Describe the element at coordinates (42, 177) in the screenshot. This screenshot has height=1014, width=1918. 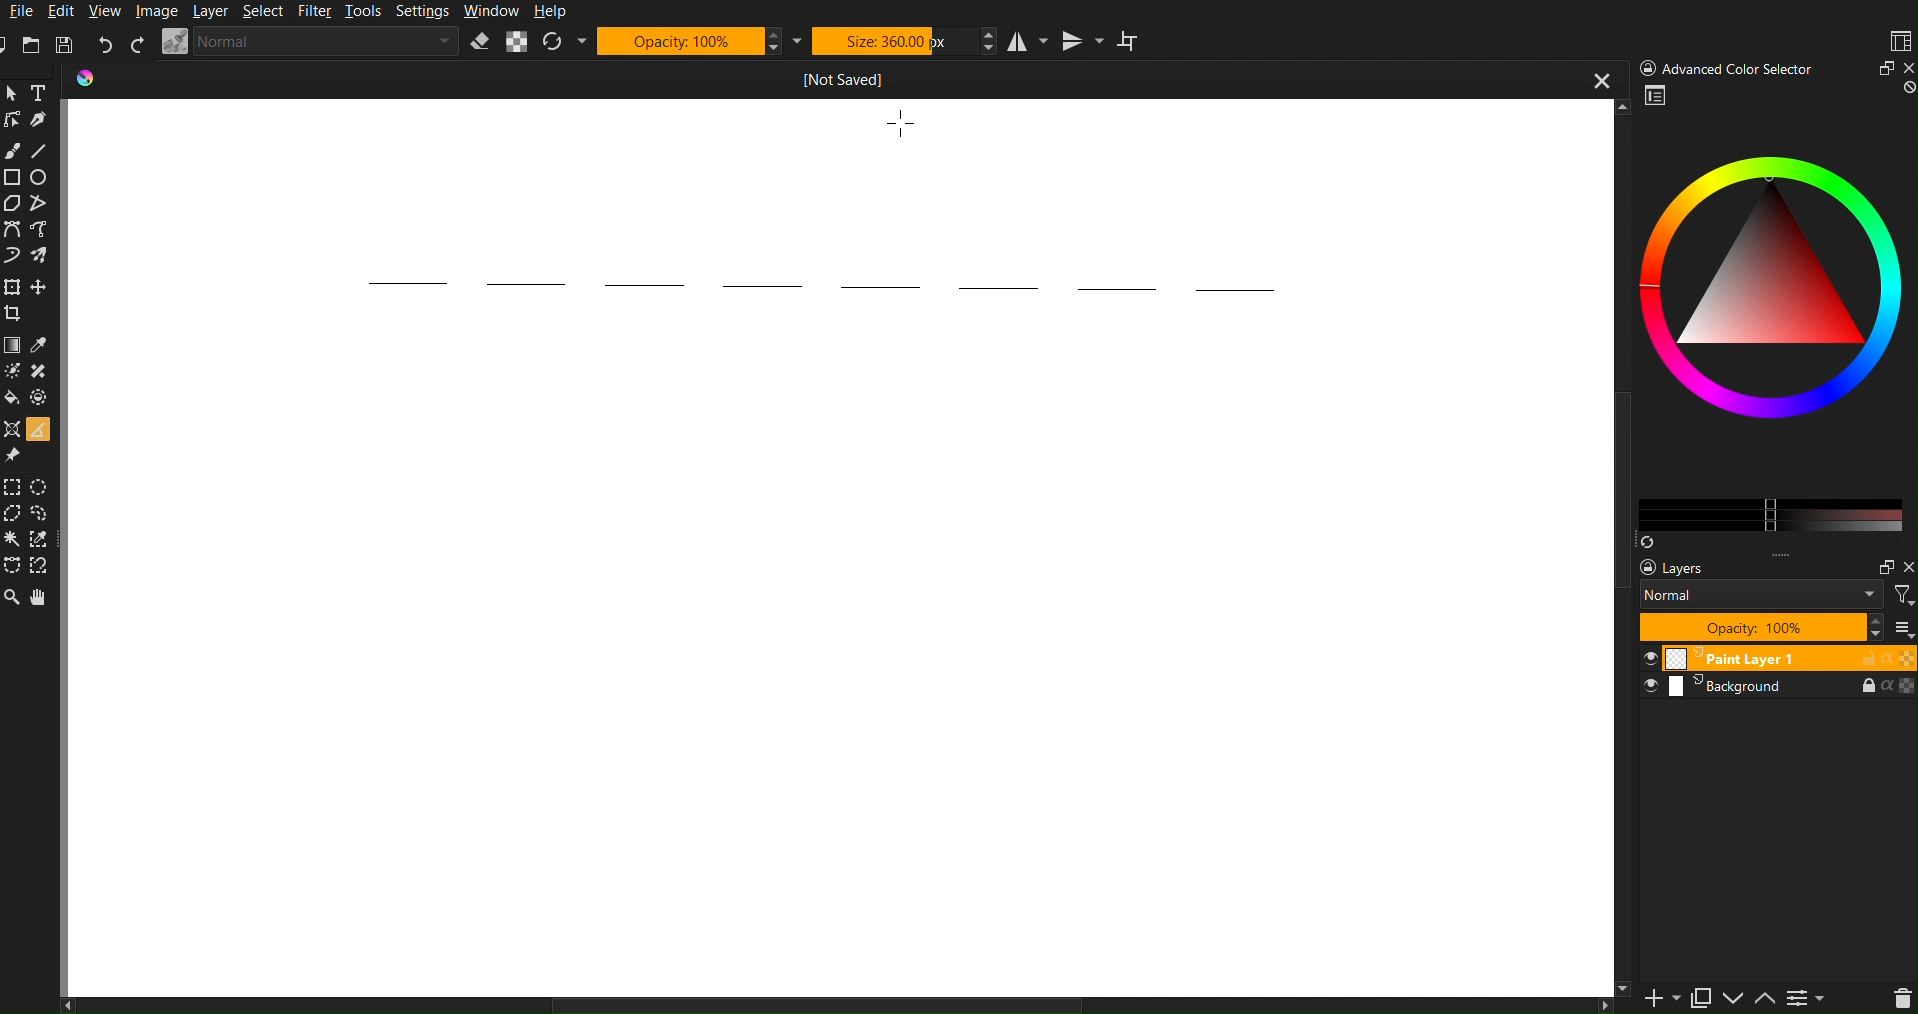
I see `Circle` at that location.